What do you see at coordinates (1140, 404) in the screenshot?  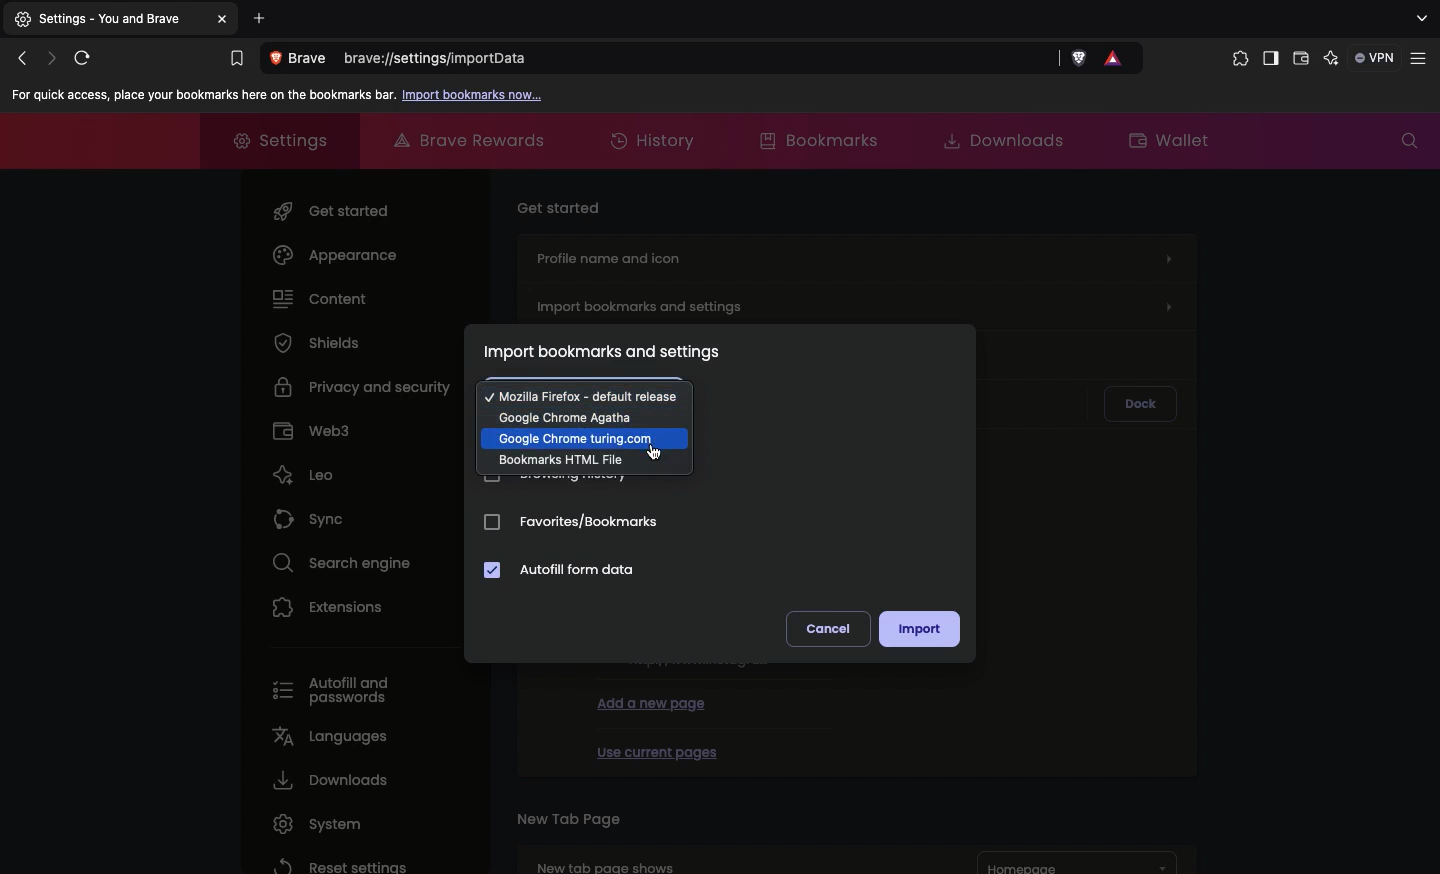 I see `Dock` at bounding box center [1140, 404].